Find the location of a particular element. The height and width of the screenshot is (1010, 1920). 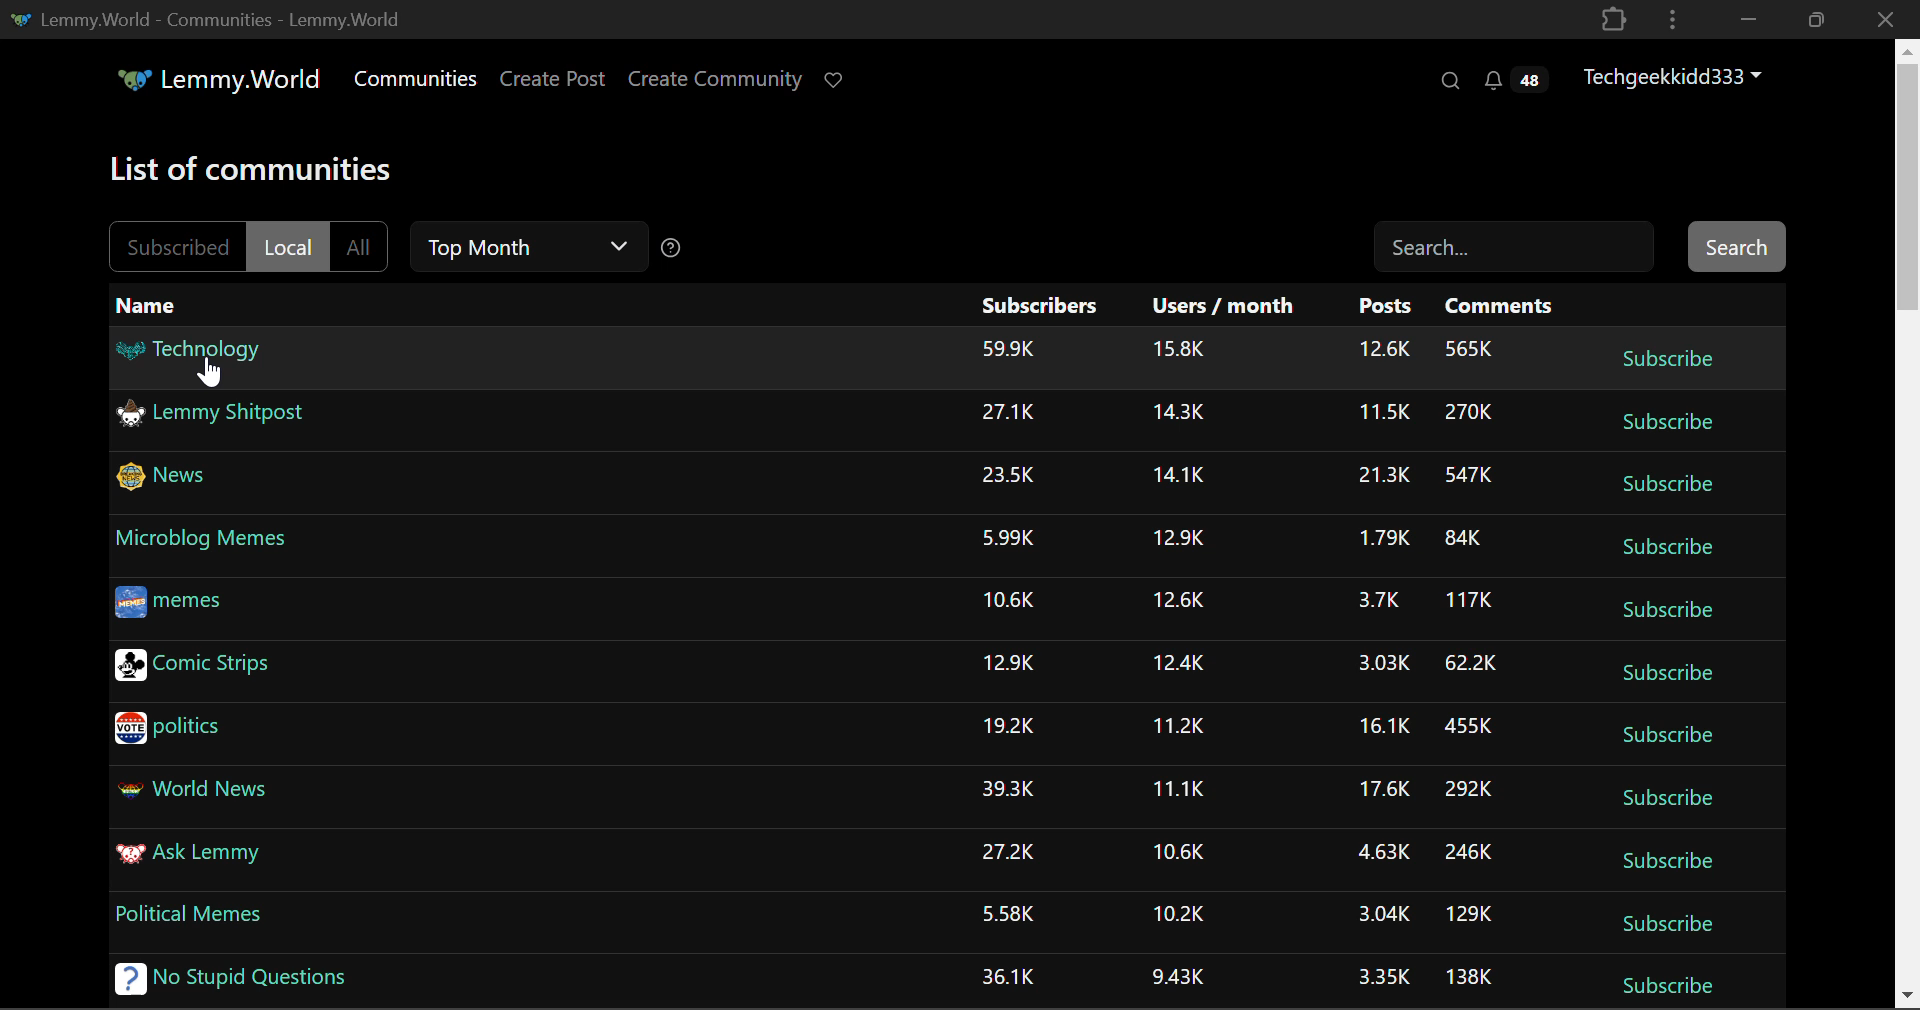

Amount  is located at coordinates (1381, 794).